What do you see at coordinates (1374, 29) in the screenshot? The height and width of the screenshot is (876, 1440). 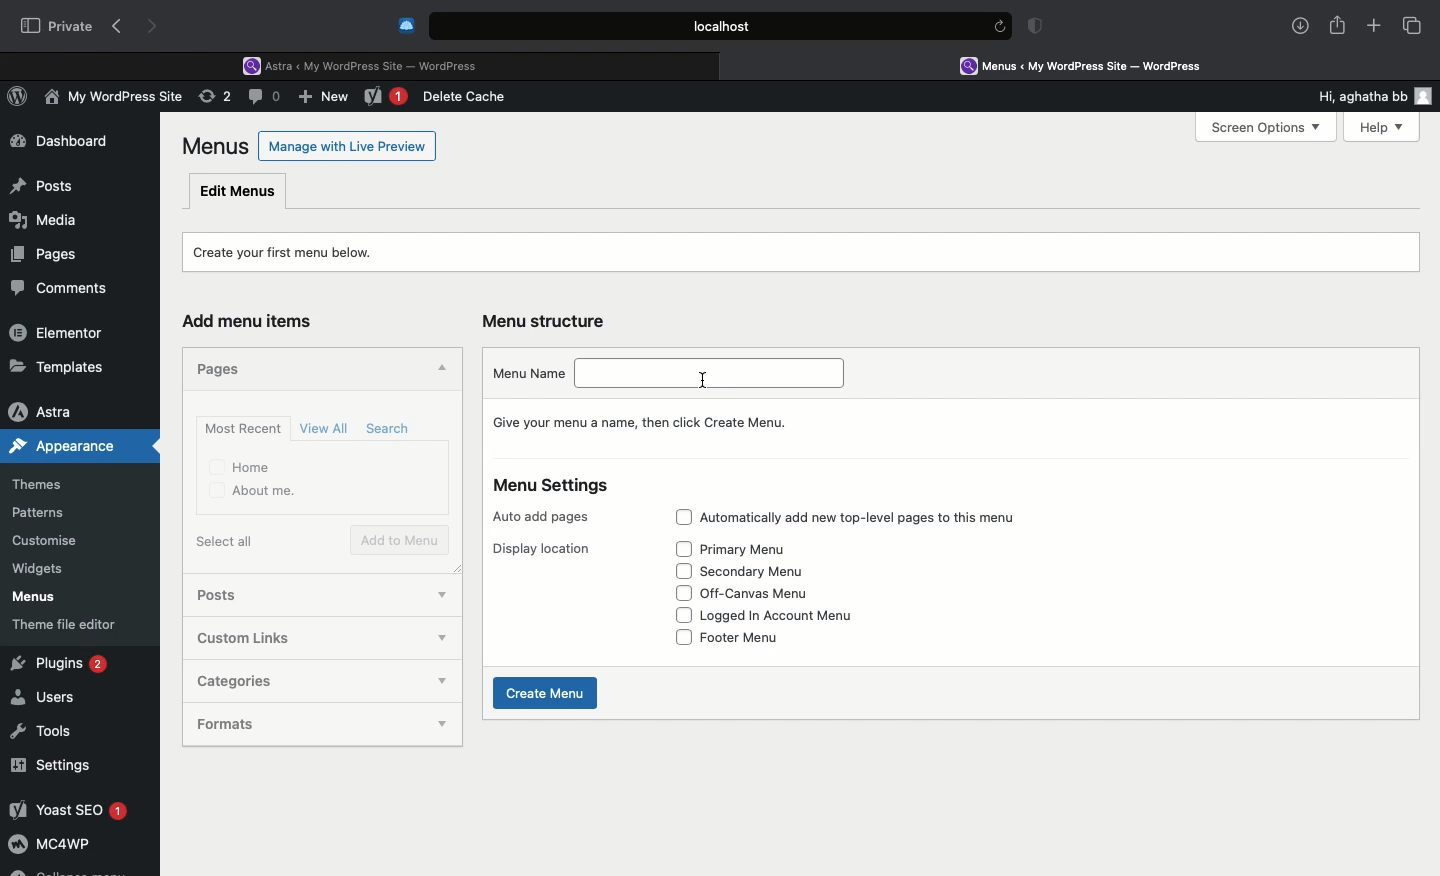 I see `Add new tab` at bounding box center [1374, 29].